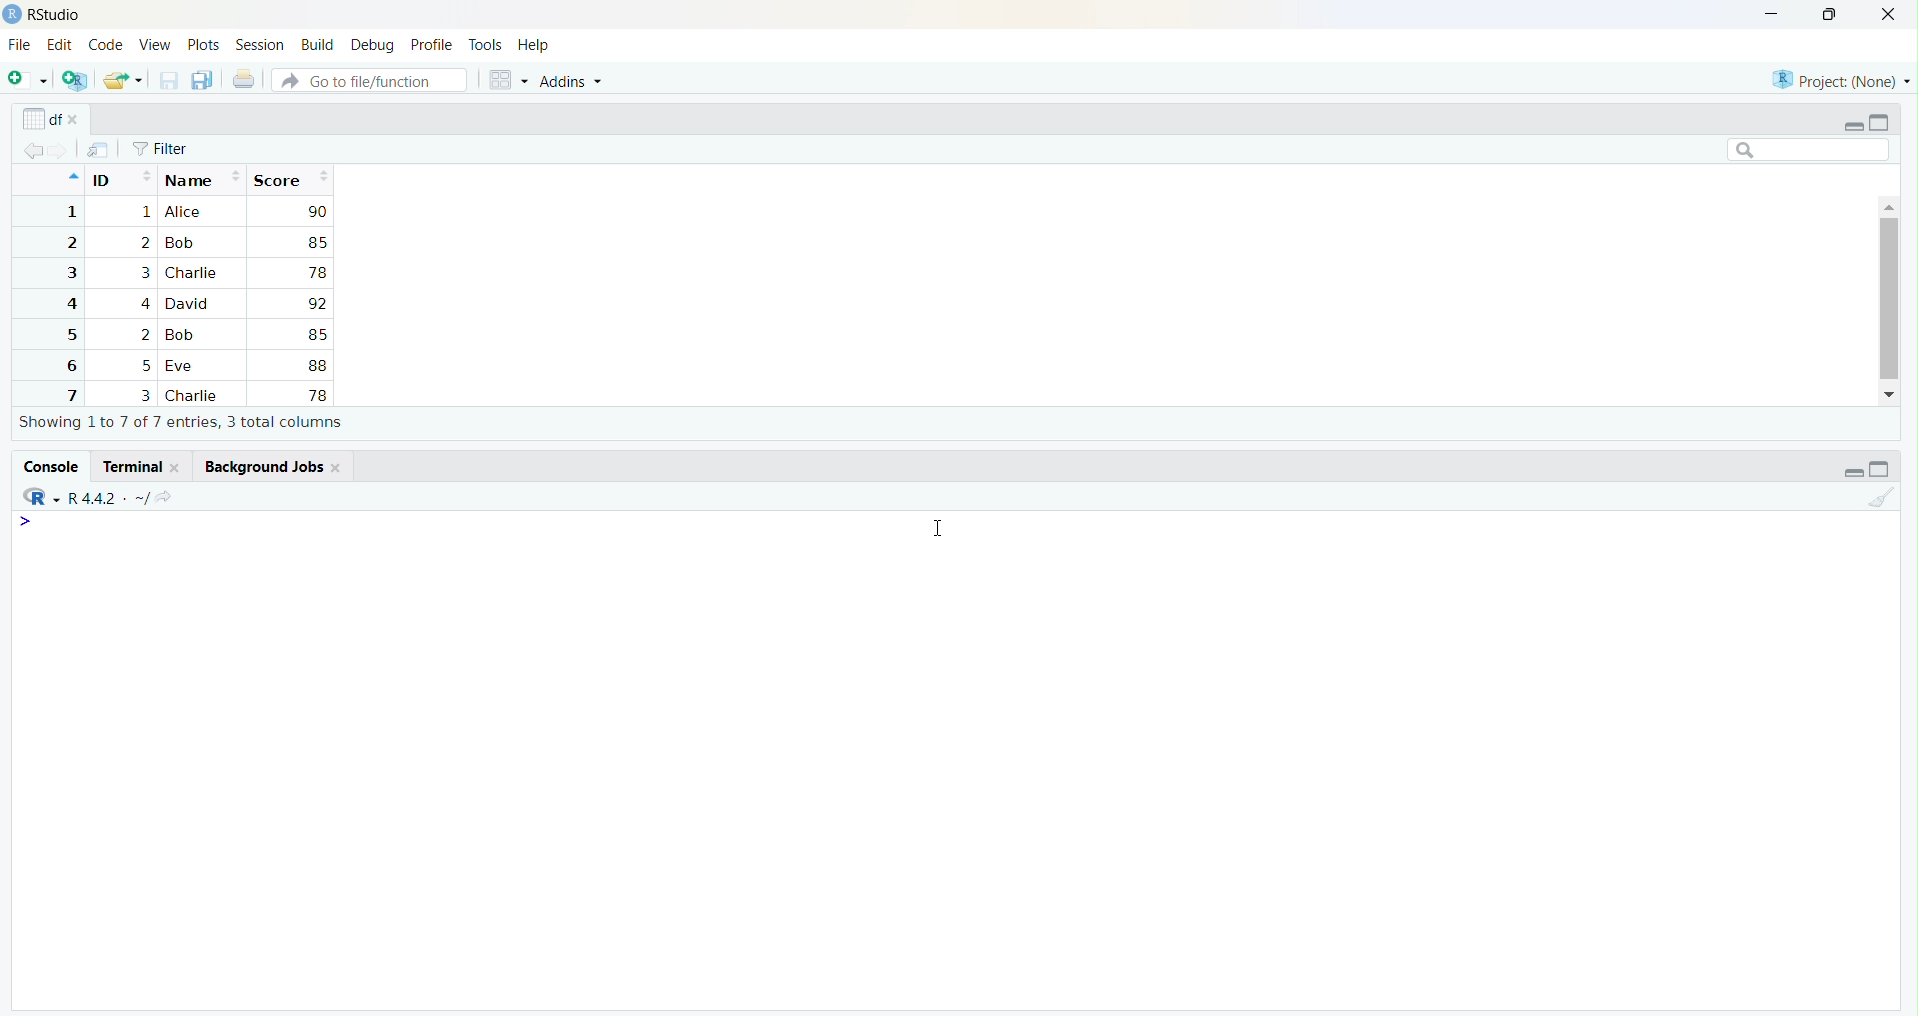  Describe the element at coordinates (290, 179) in the screenshot. I see `score` at that location.